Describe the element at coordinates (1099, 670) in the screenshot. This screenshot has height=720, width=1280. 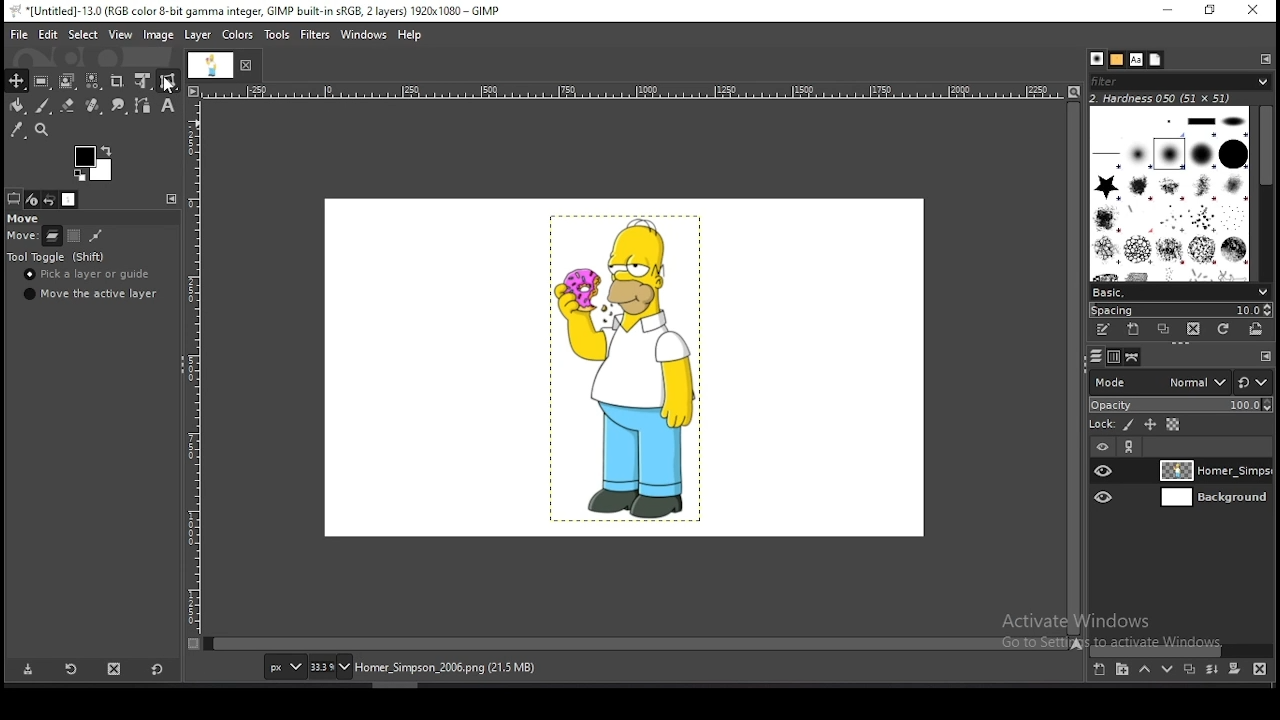
I see `create a new layer` at that location.